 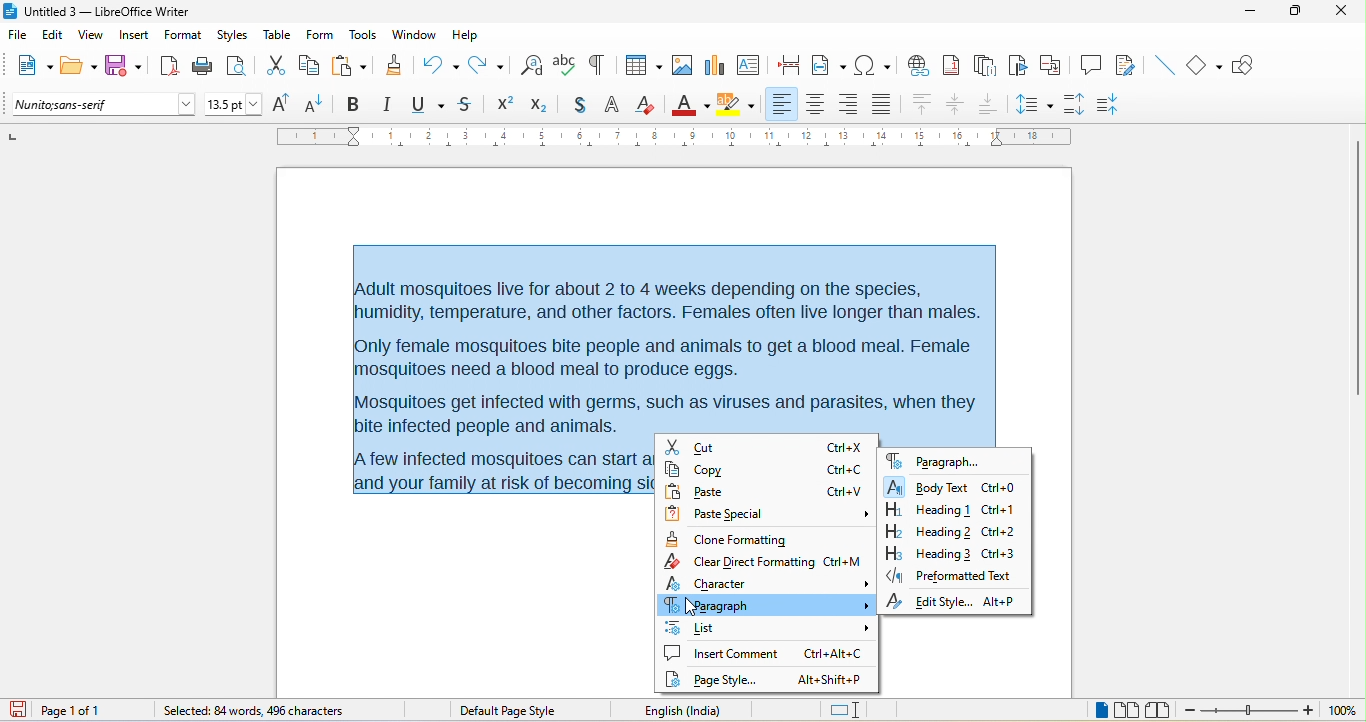 What do you see at coordinates (989, 103) in the screenshot?
I see `align bottom` at bounding box center [989, 103].